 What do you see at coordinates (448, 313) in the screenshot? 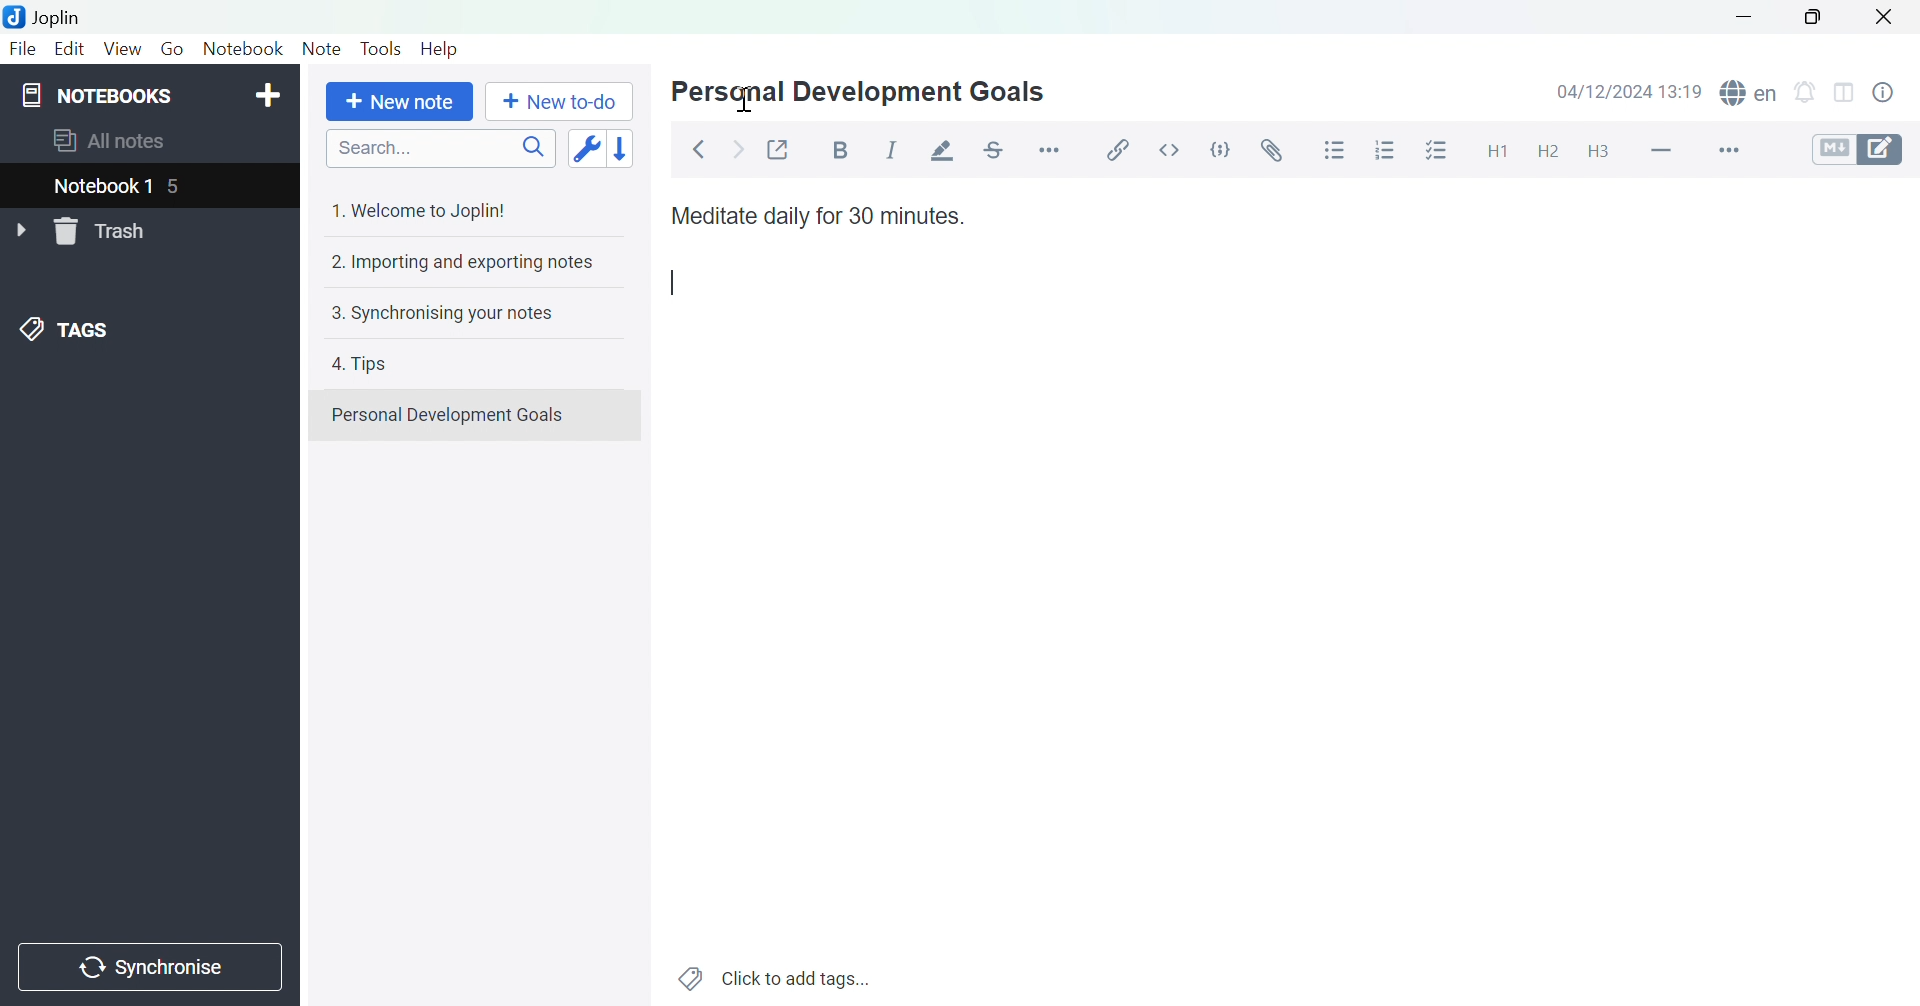
I see `3. Synchronising your notes` at bounding box center [448, 313].